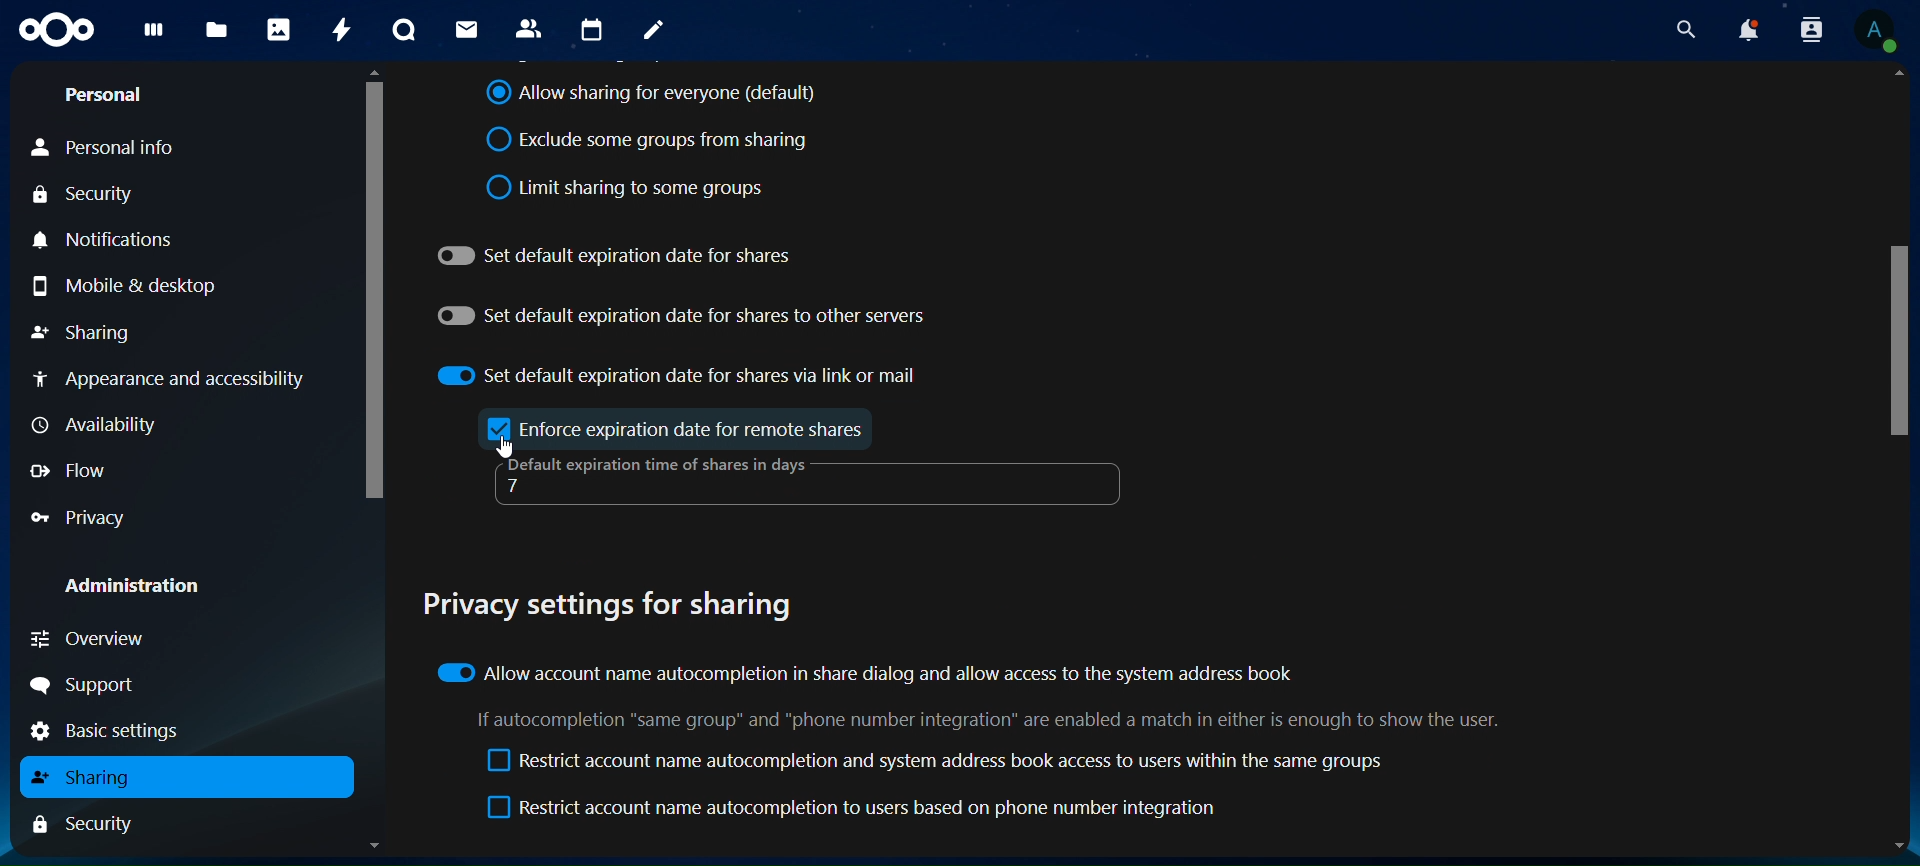 The height and width of the screenshot is (866, 1920). Describe the element at coordinates (88, 517) in the screenshot. I see `privacy` at that location.